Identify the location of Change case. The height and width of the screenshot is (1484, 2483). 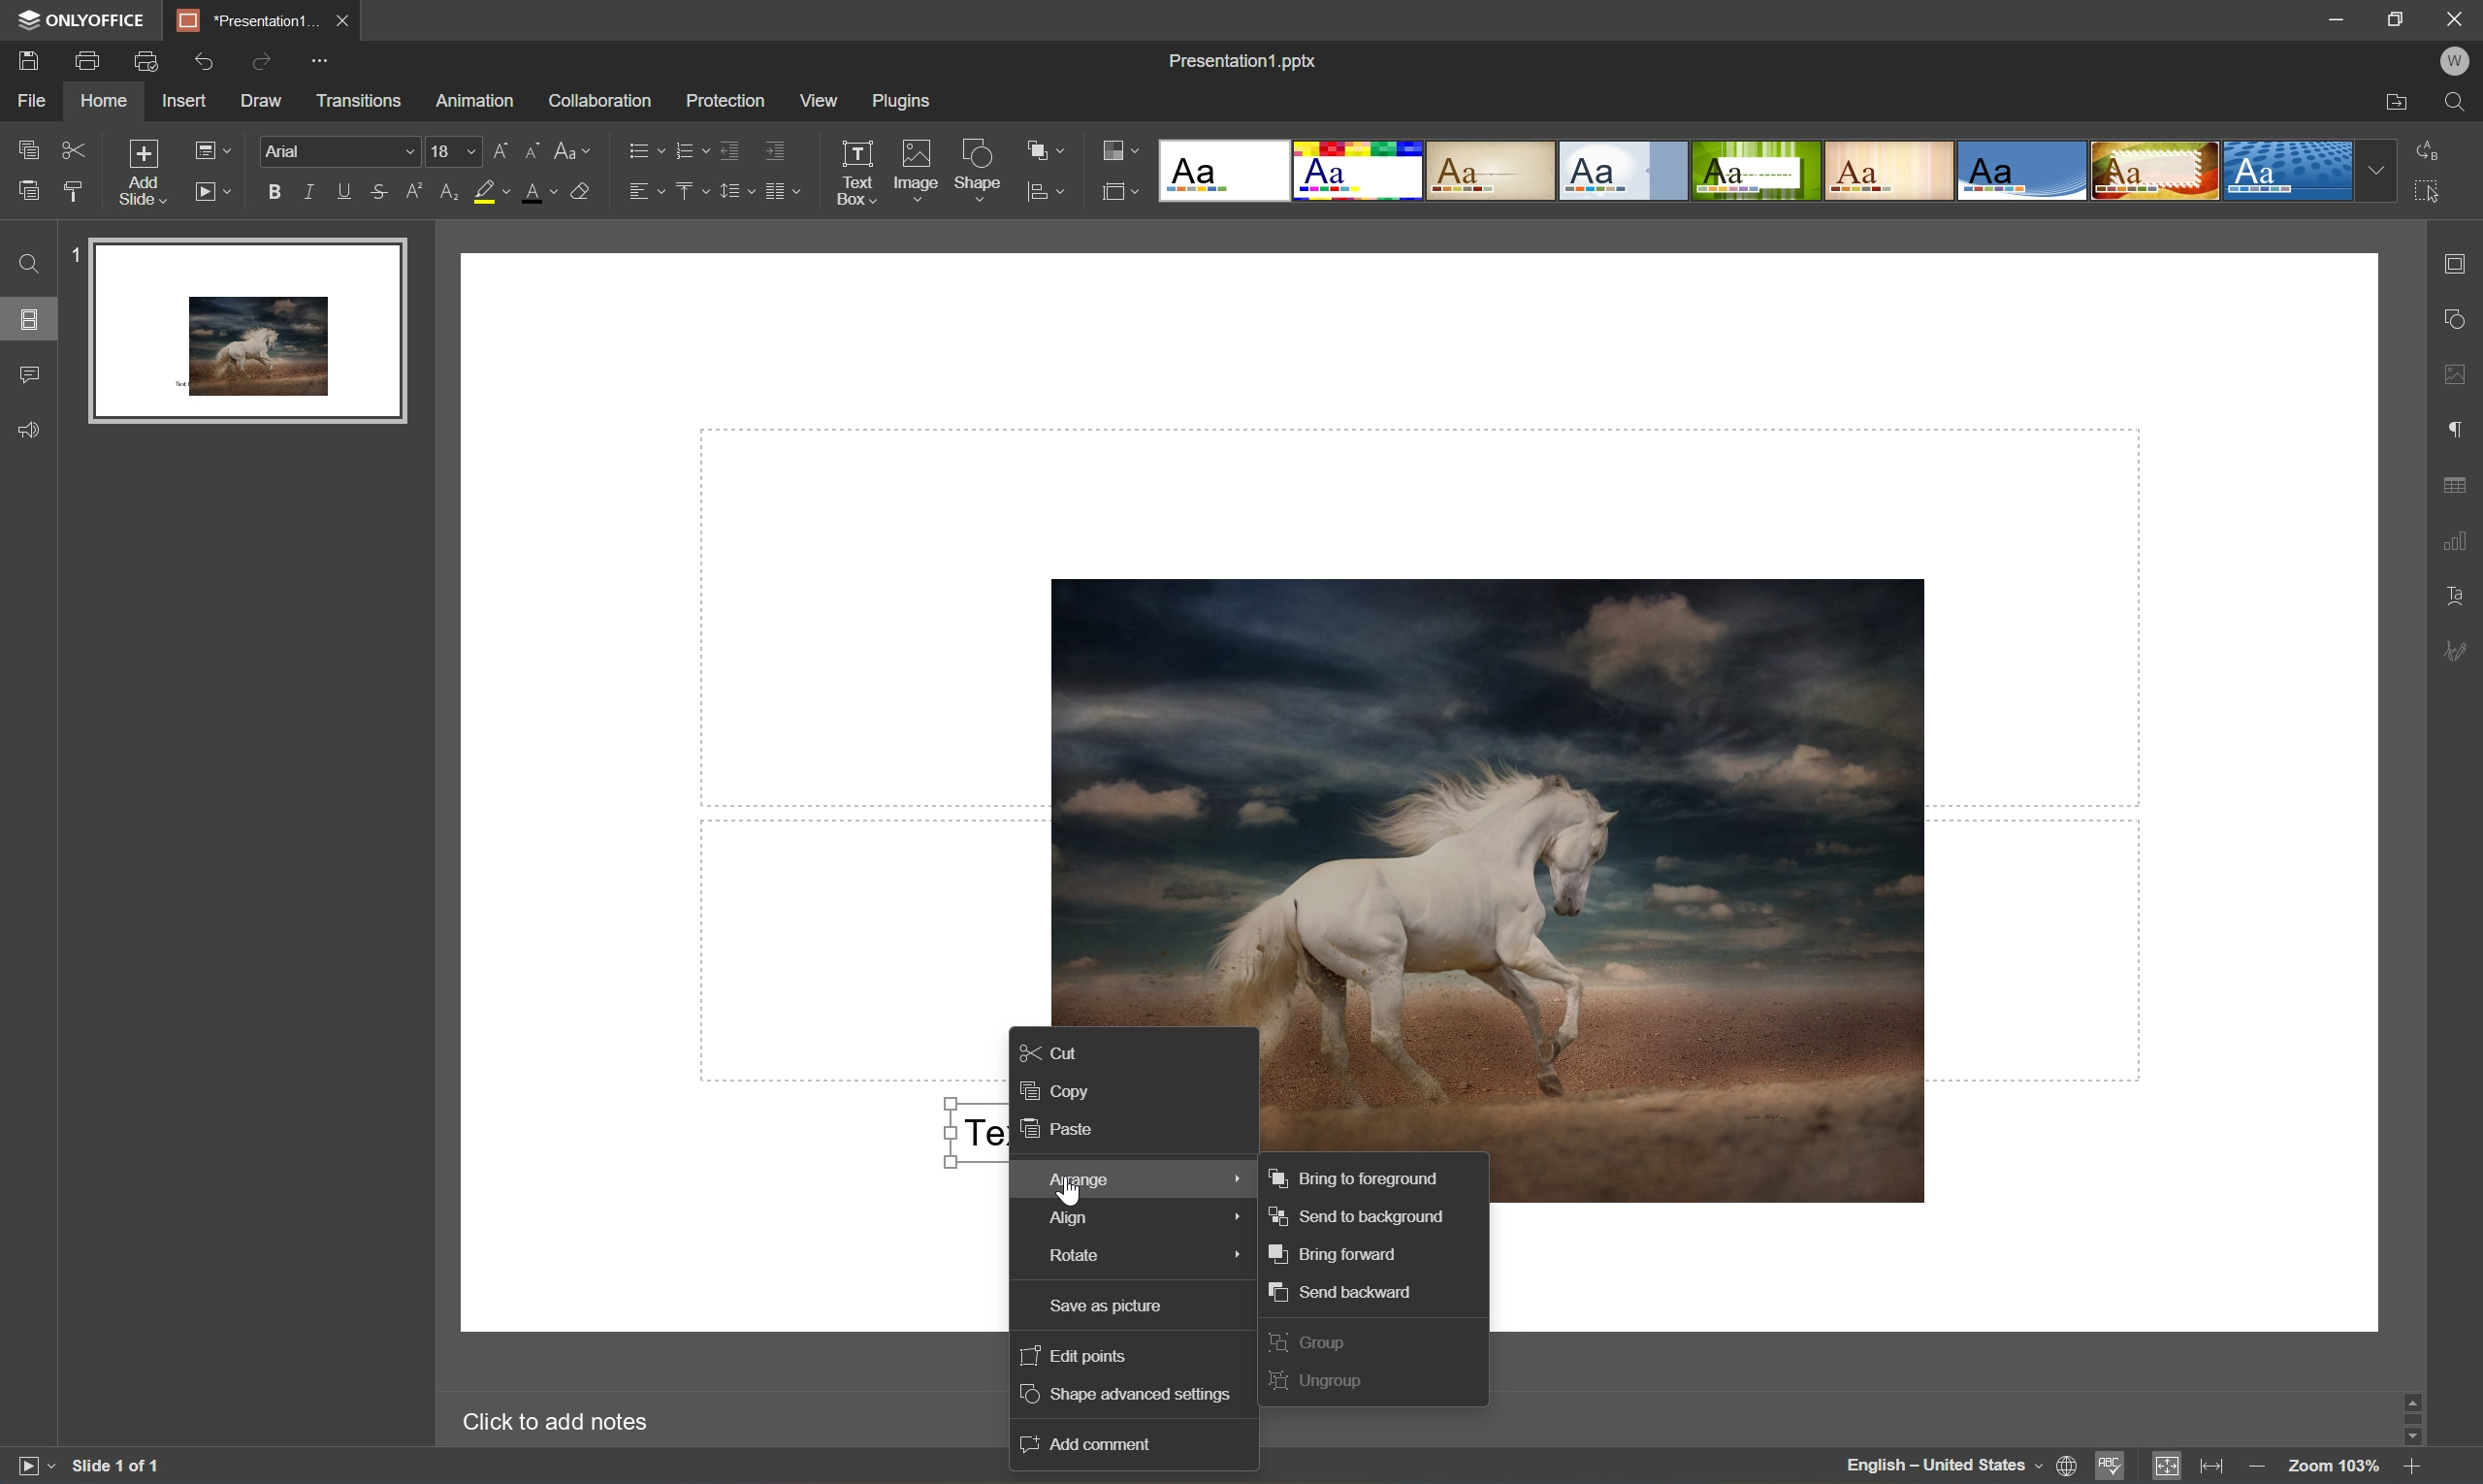
(577, 149).